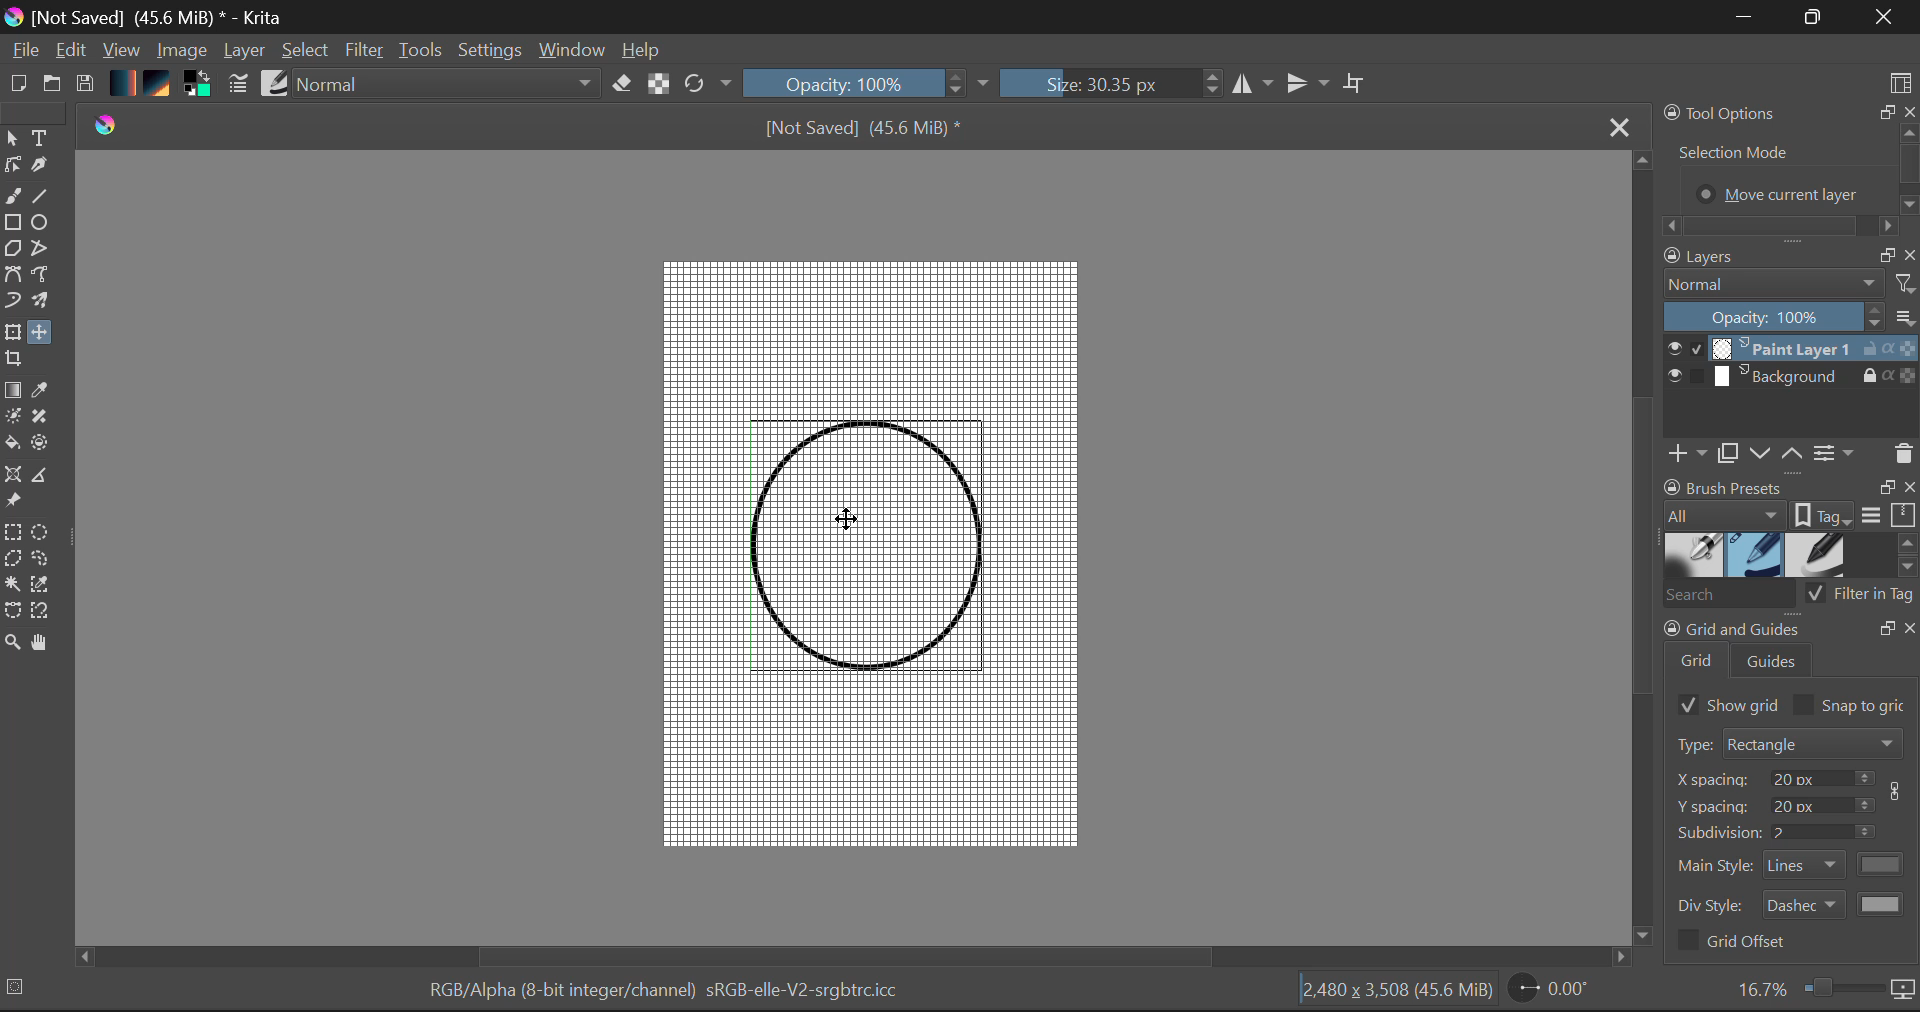 The image size is (1920, 1012). Describe the element at coordinates (1398, 994) in the screenshot. I see `Document Dimensions` at that location.